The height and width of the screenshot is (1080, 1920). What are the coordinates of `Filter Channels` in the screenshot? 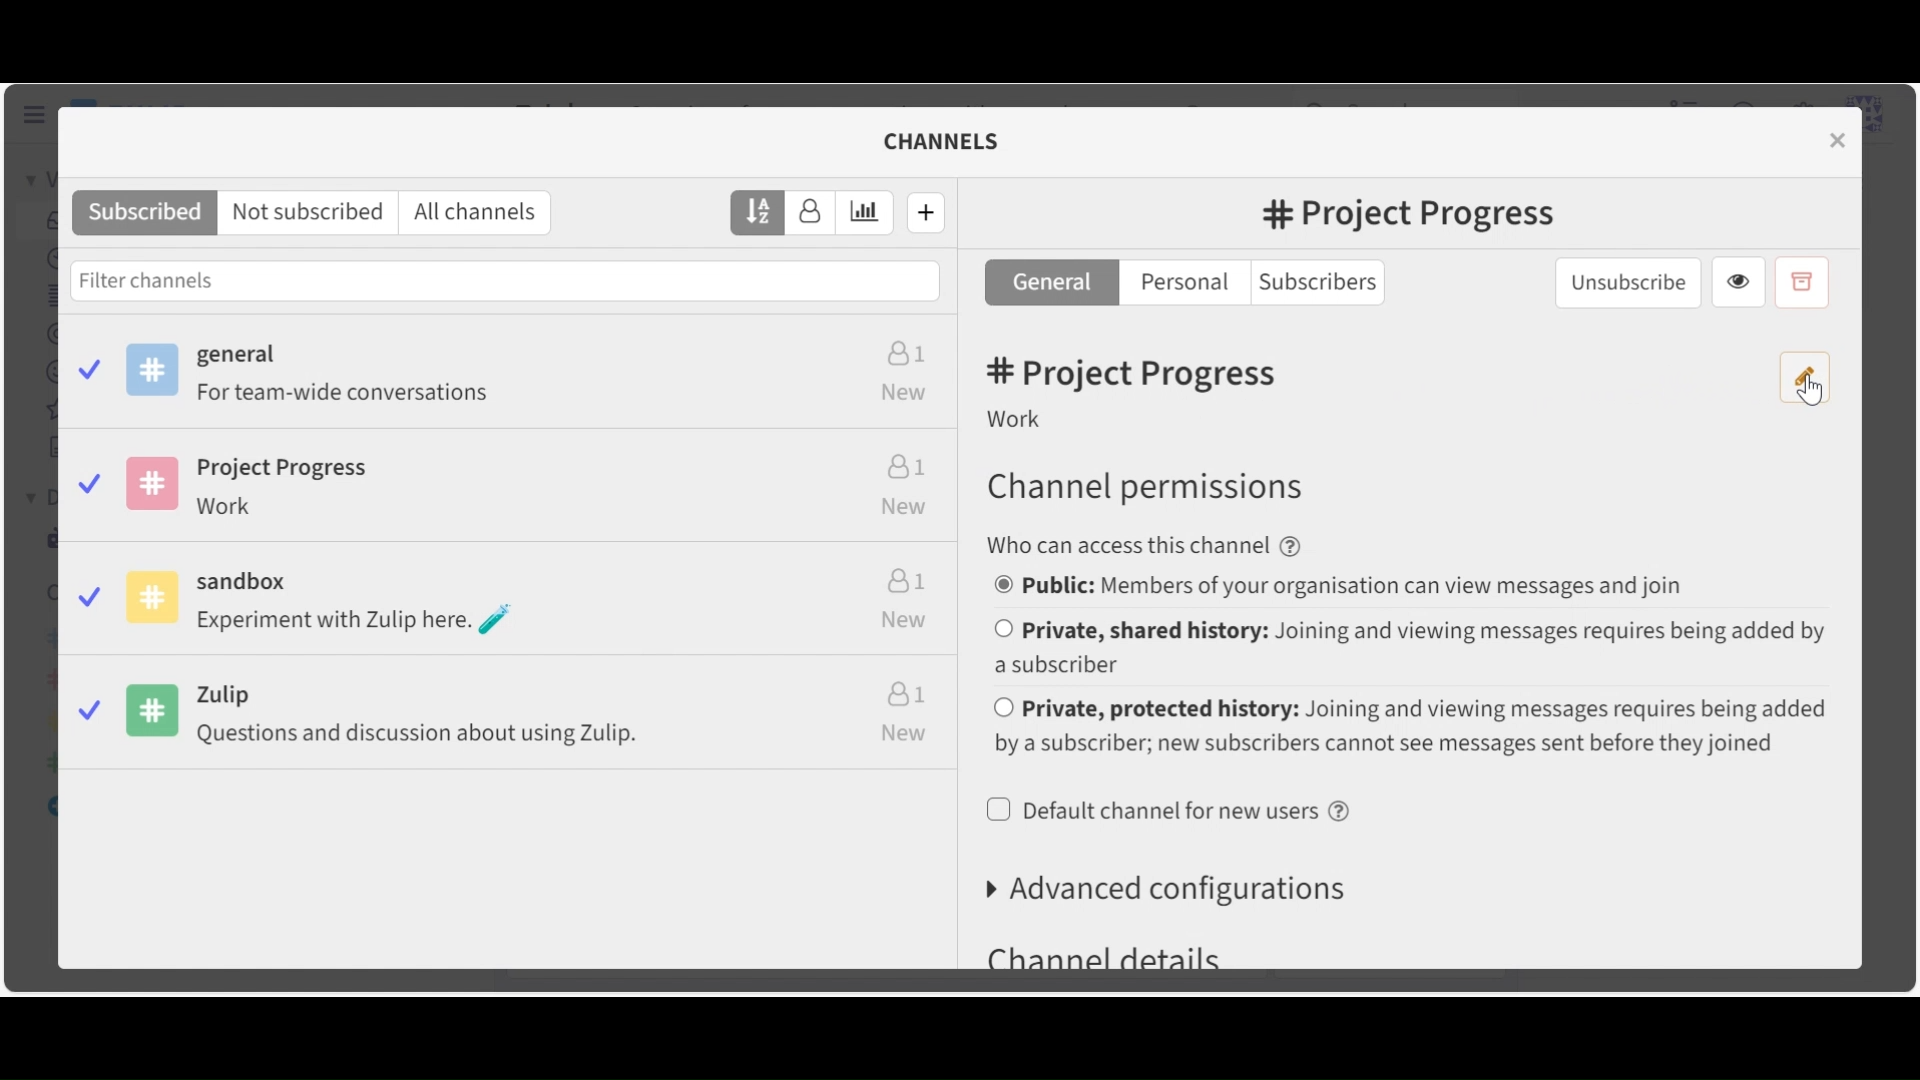 It's located at (502, 281).